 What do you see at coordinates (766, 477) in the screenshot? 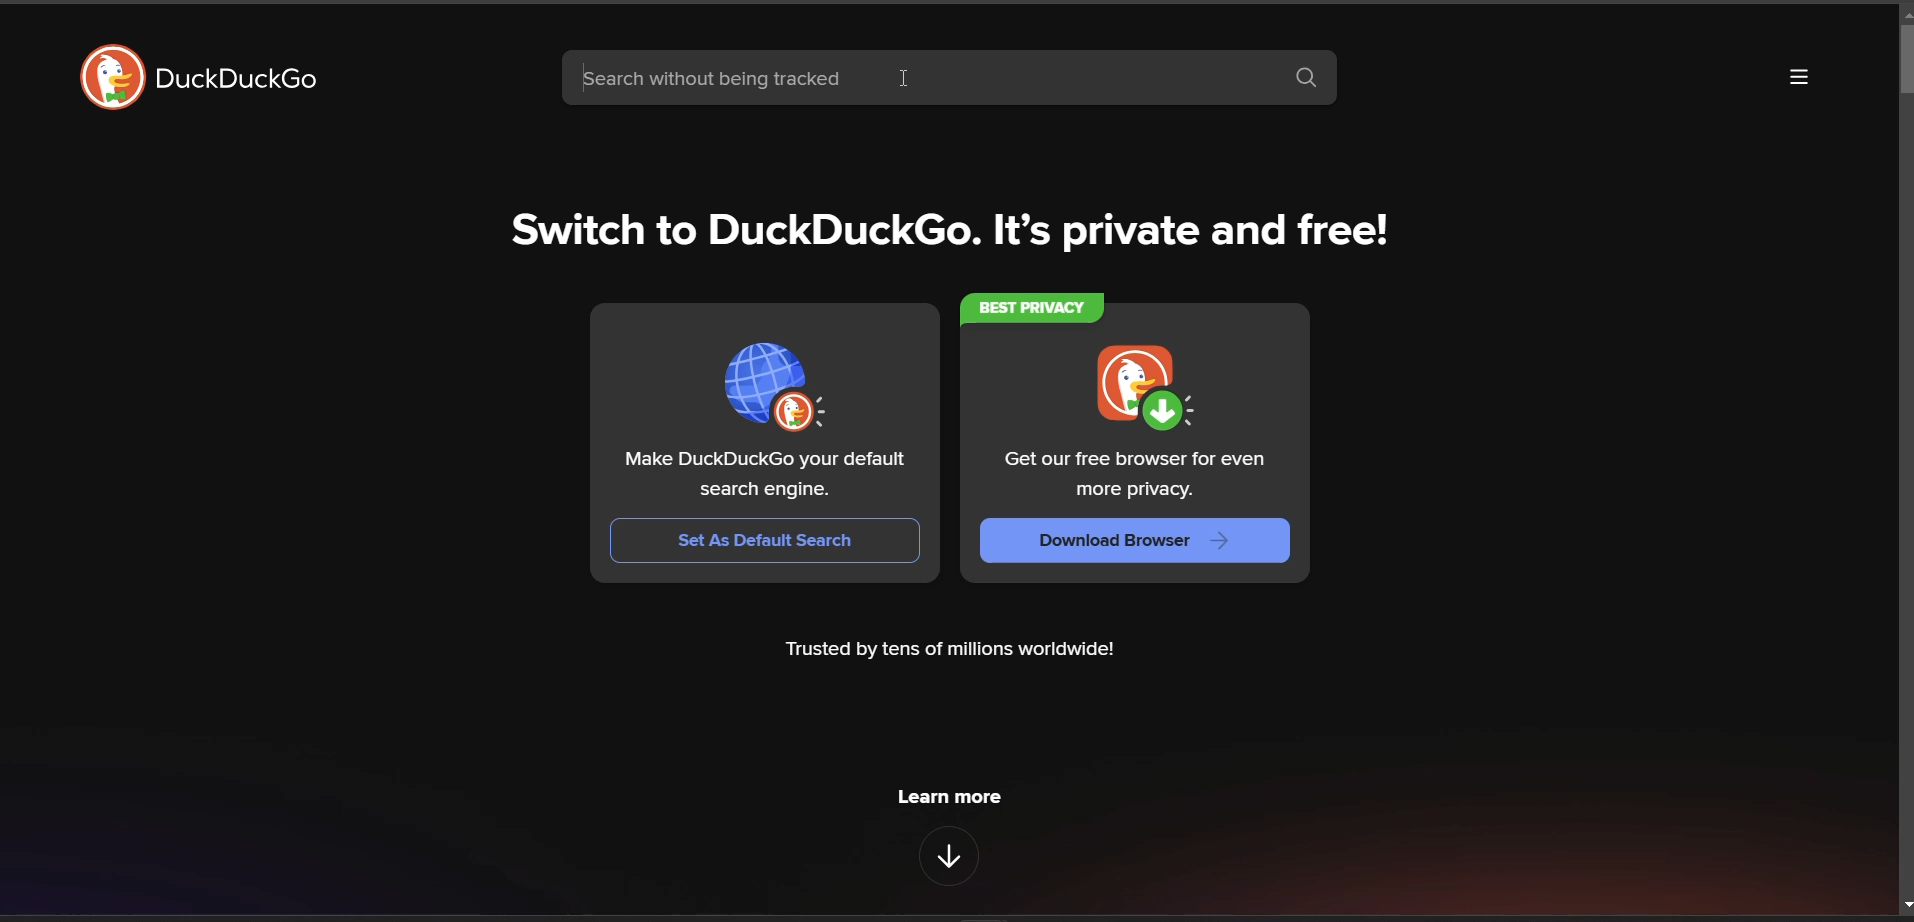
I see `Make DuckDuckGo your default search engine.` at bounding box center [766, 477].